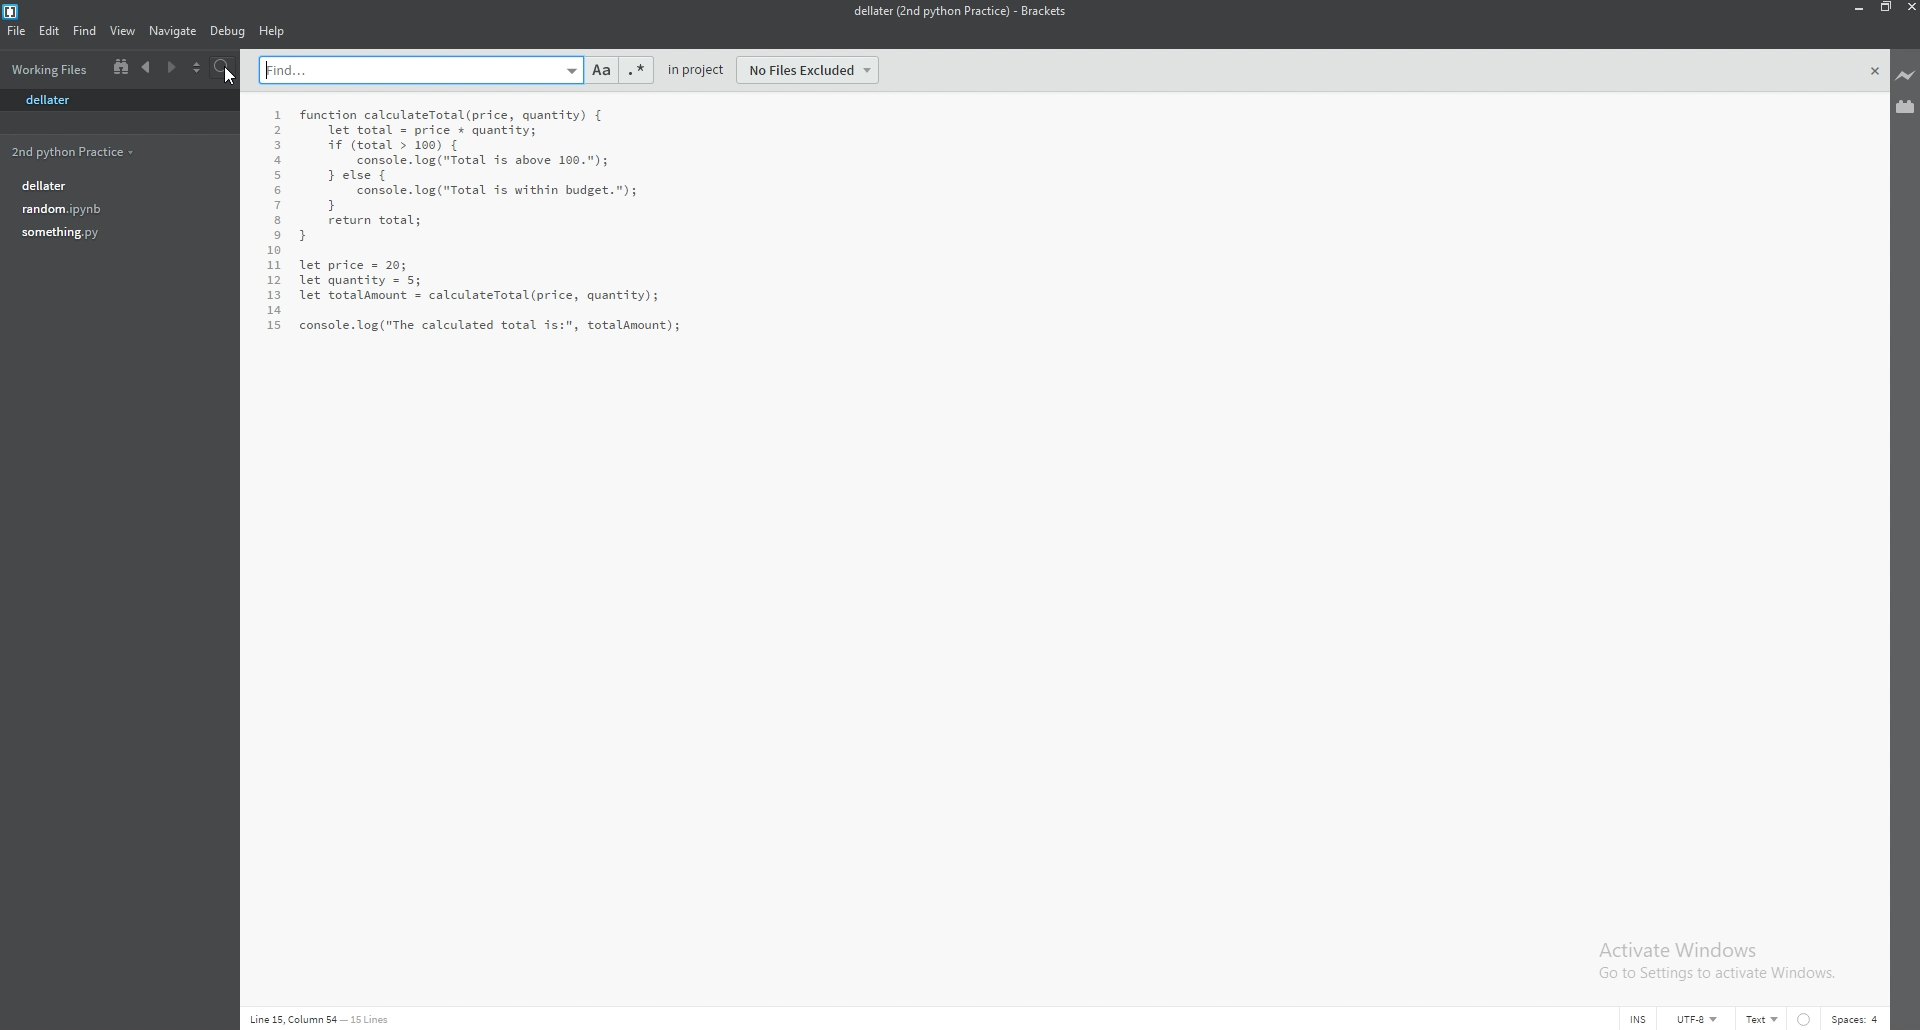 The width and height of the screenshot is (1920, 1030). Describe the element at coordinates (115, 210) in the screenshot. I see `random.ipynb` at that location.